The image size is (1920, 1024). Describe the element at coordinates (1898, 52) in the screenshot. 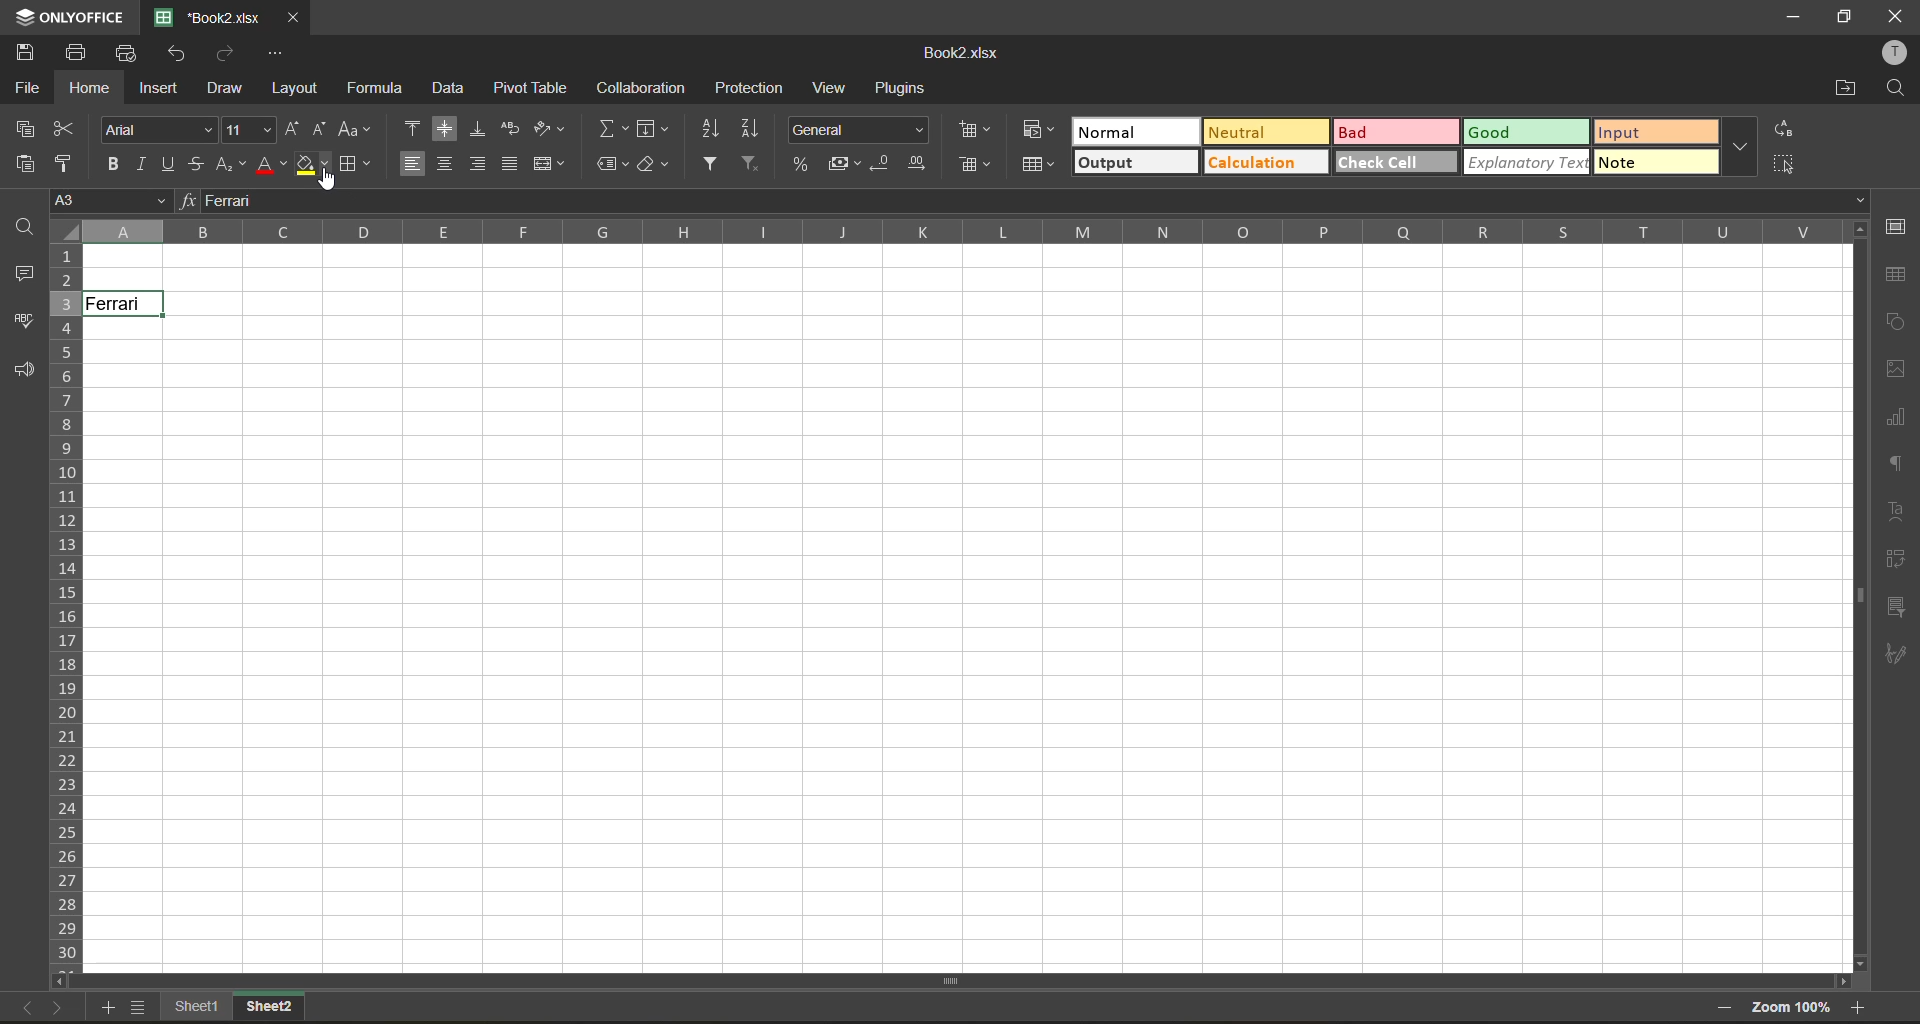

I see `profile` at that location.